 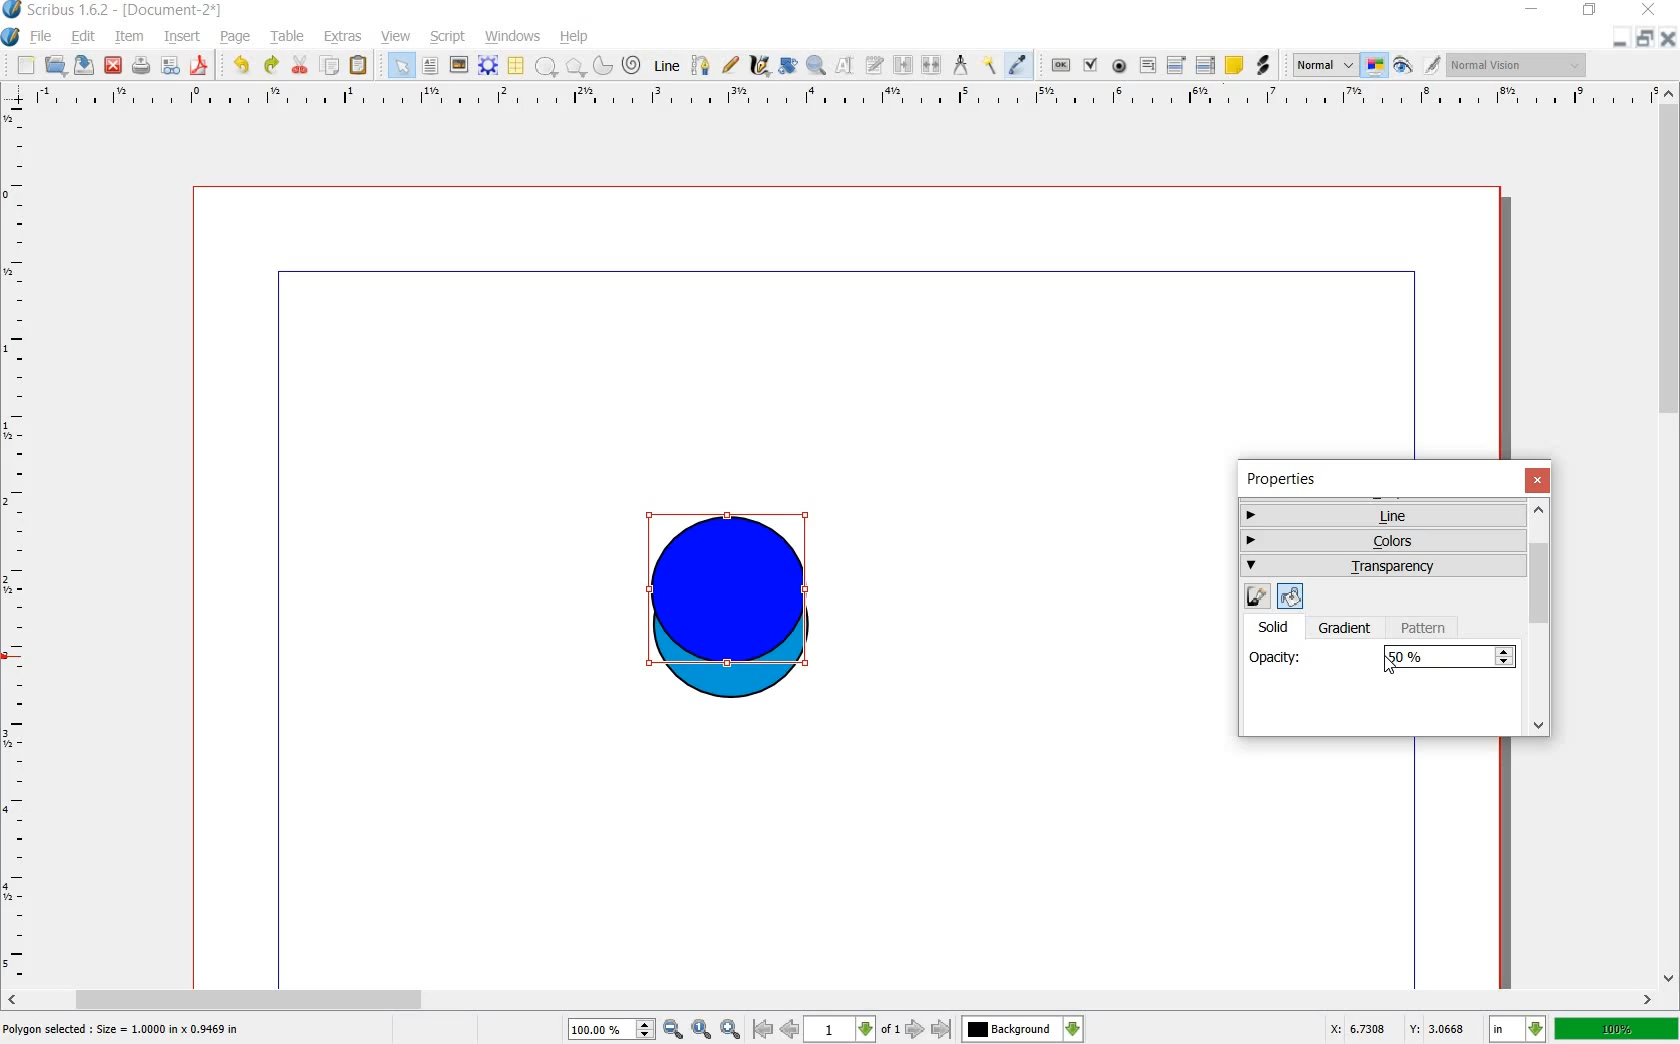 I want to click on of 1, so click(x=890, y=1030).